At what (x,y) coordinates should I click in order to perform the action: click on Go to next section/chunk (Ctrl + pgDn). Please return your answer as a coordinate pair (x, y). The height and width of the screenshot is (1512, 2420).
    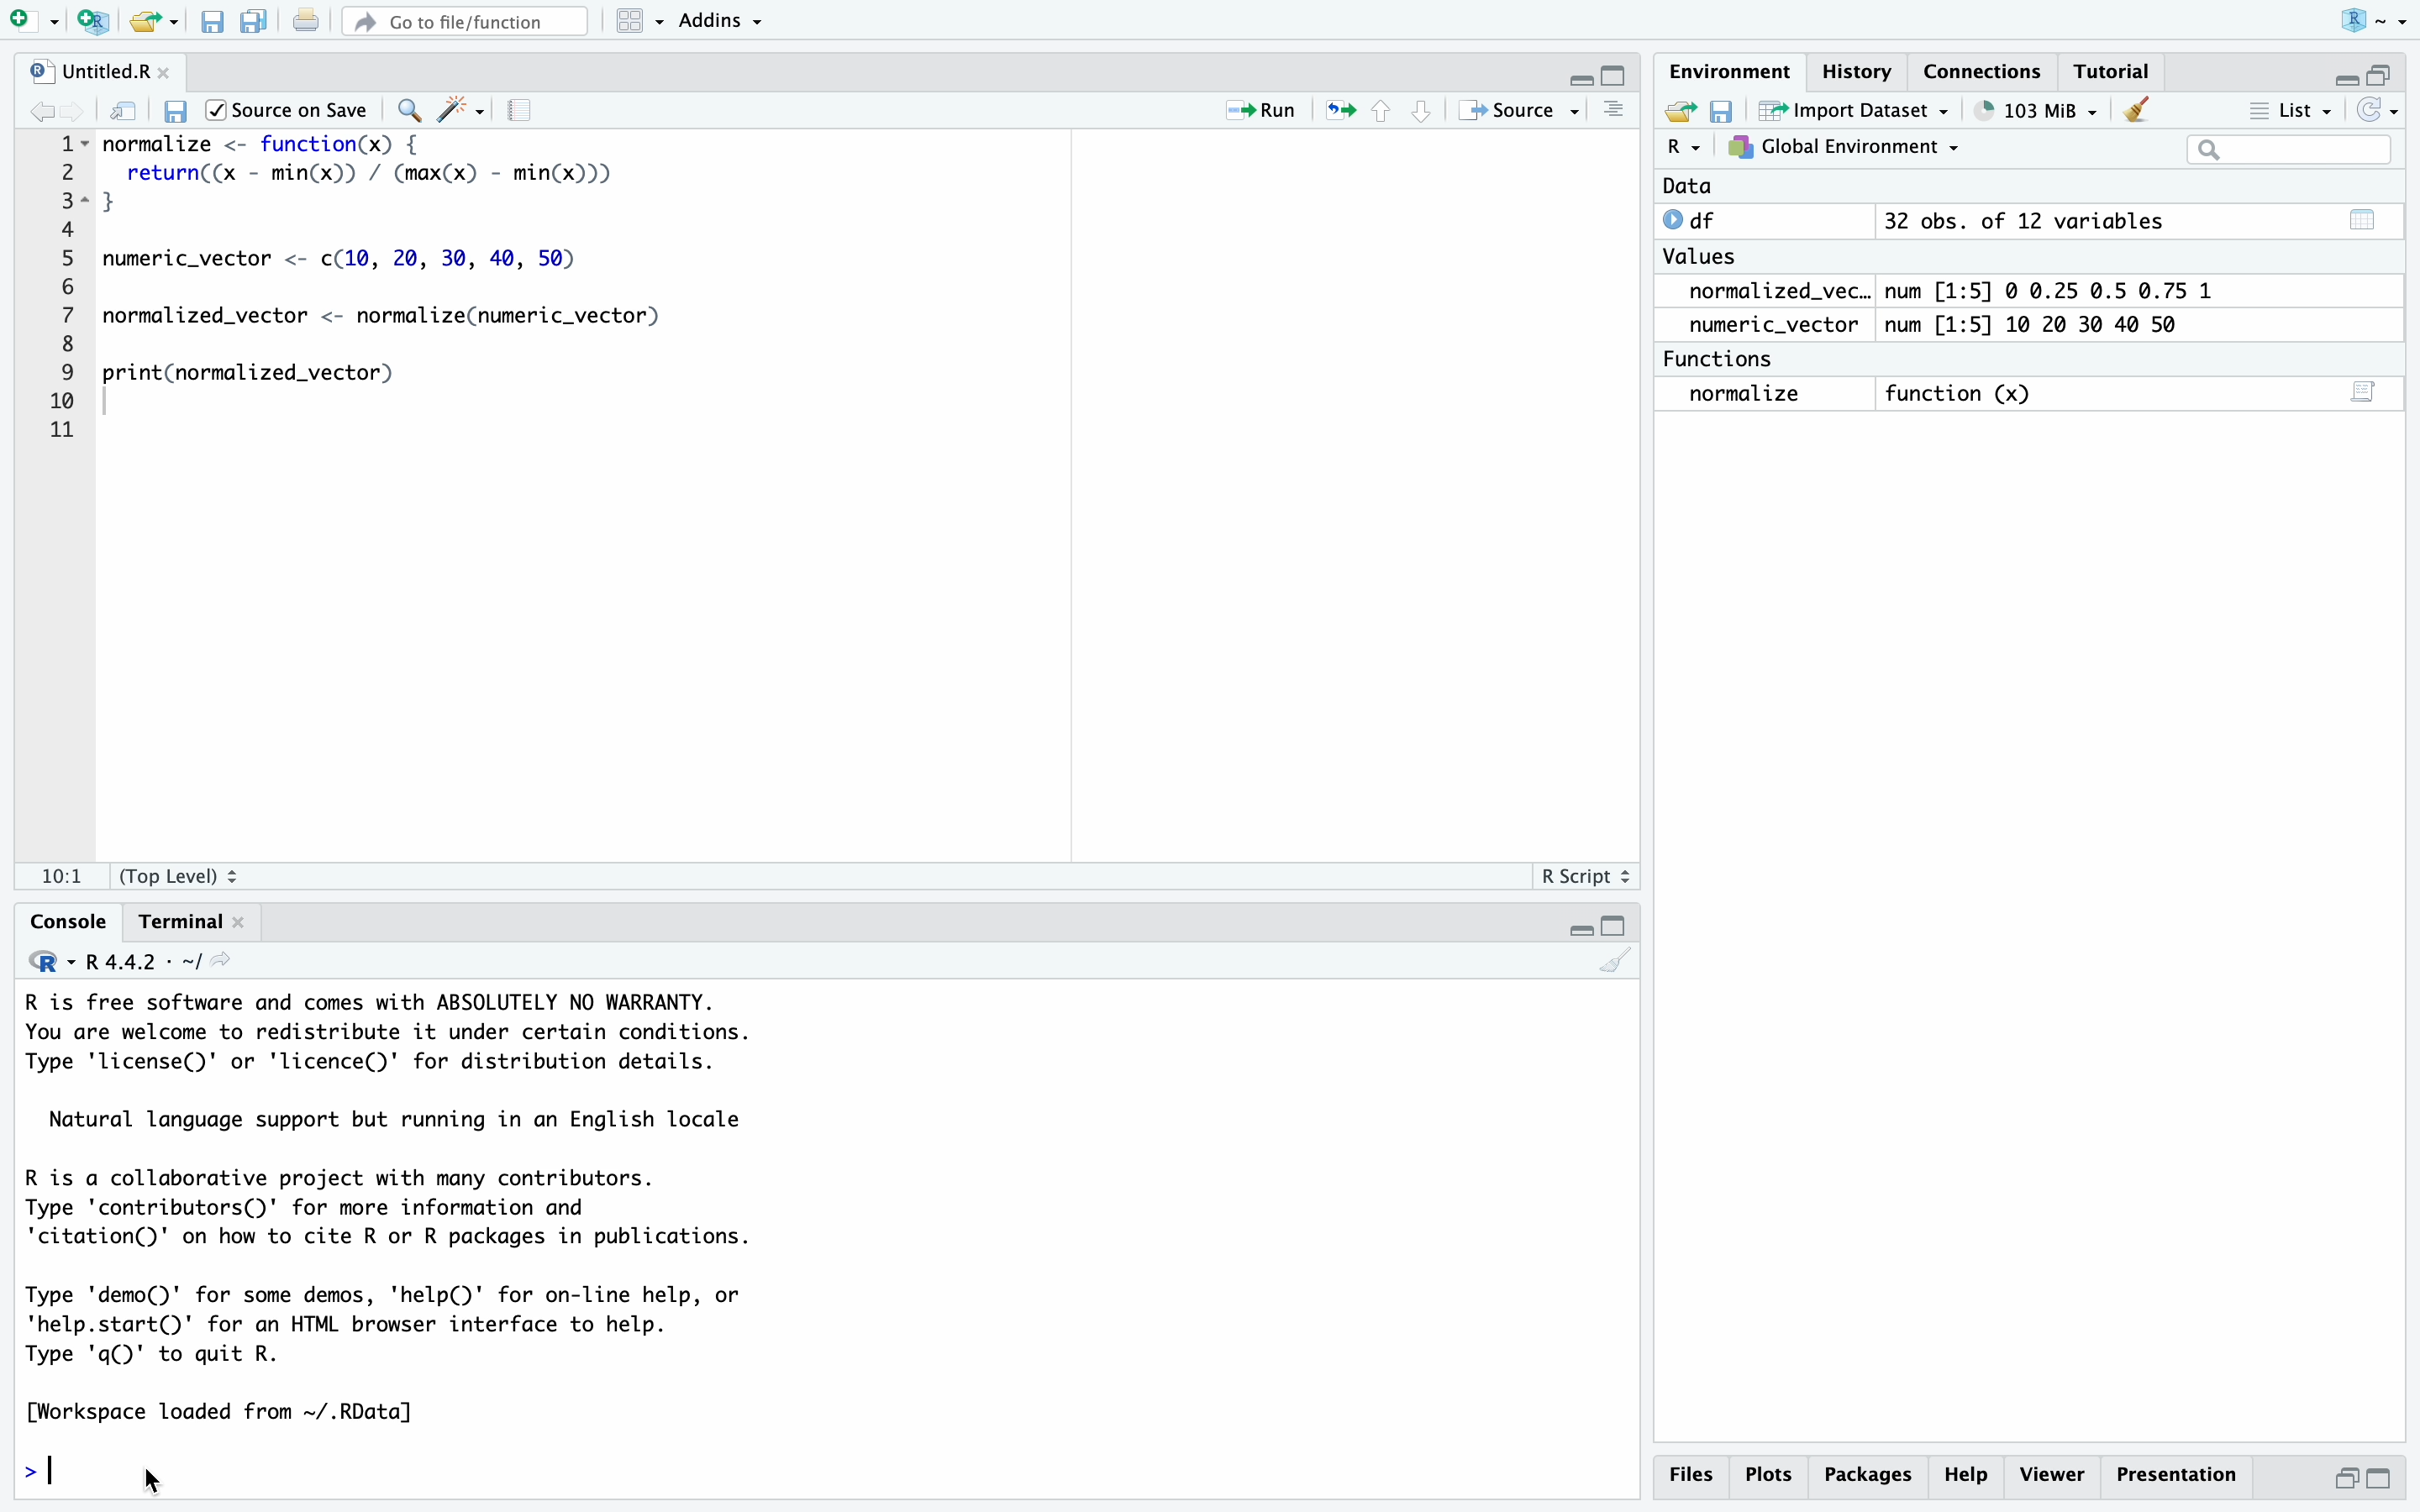
    Looking at the image, I should click on (1422, 111).